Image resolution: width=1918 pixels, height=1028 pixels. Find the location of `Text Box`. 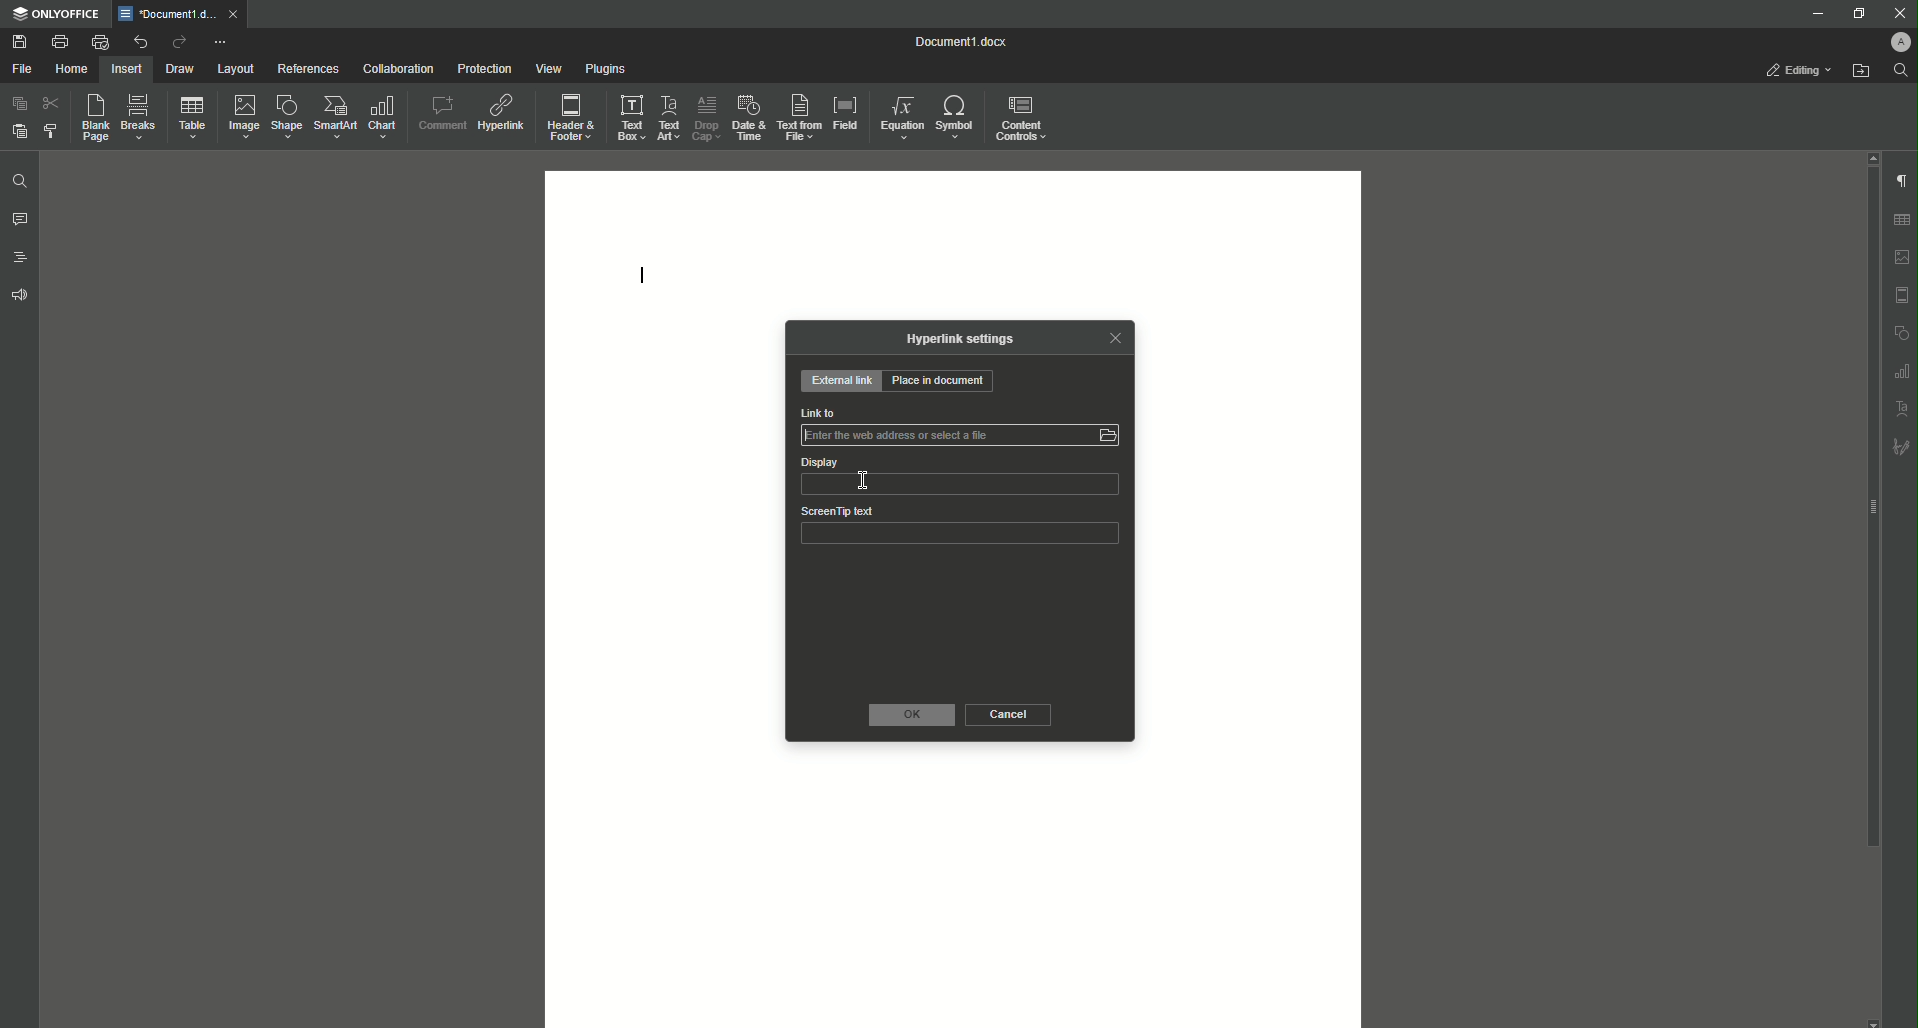

Text Box is located at coordinates (632, 117).